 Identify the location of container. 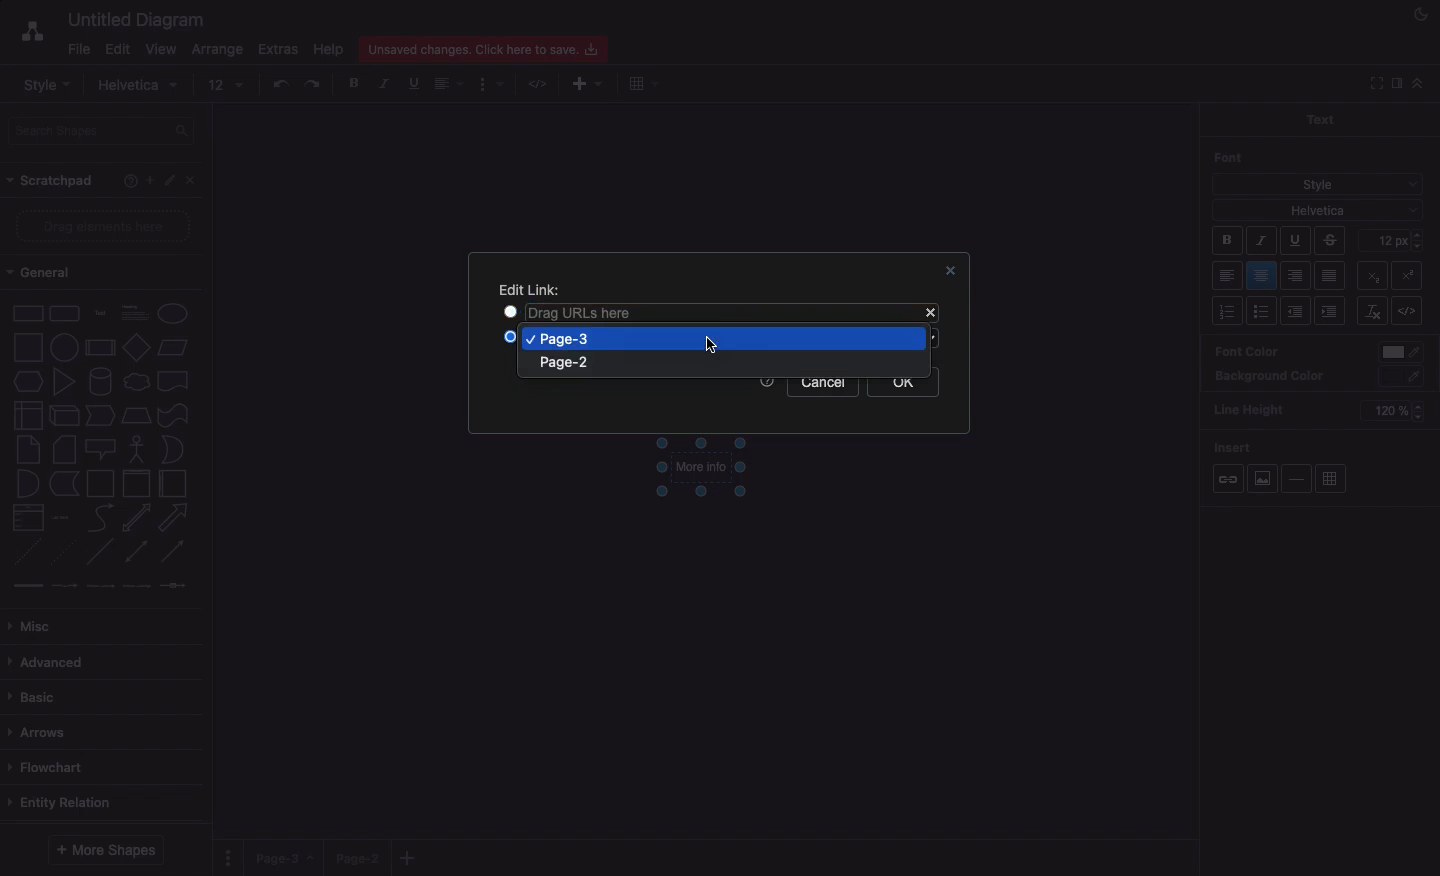
(100, 484).